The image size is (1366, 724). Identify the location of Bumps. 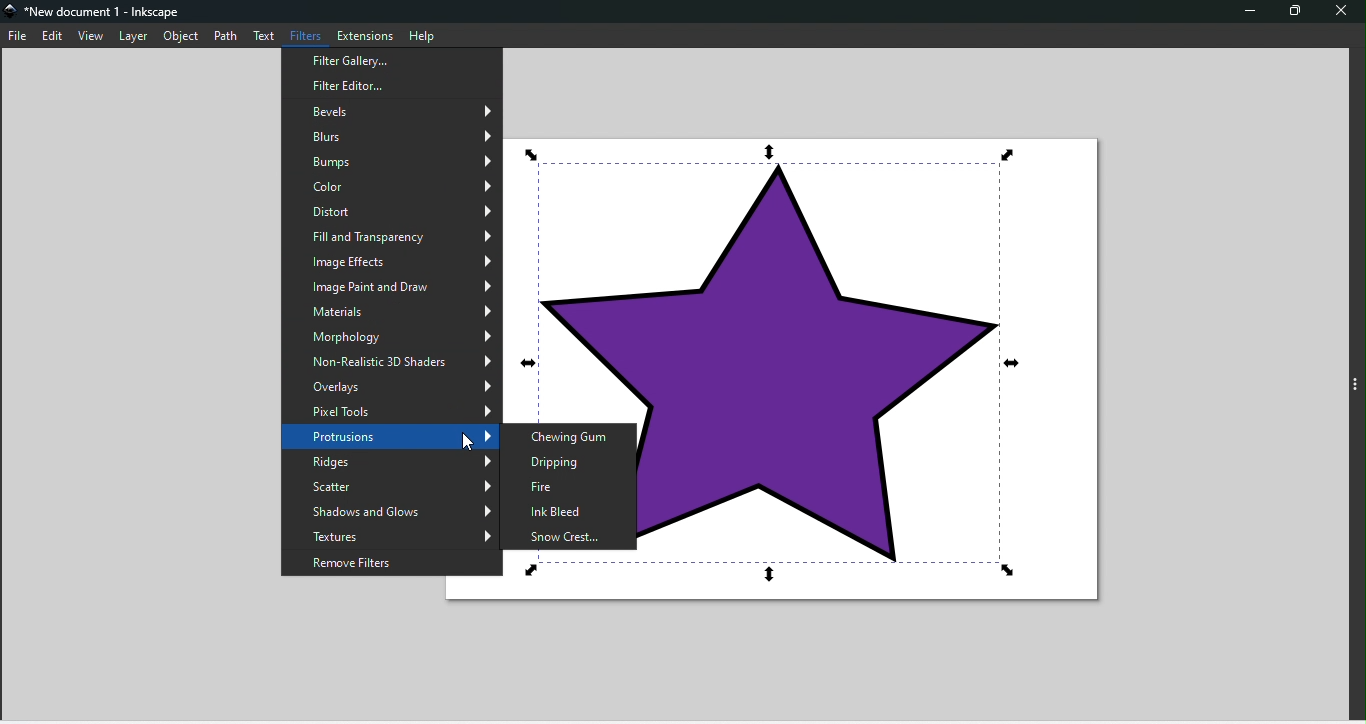
(392, 159).